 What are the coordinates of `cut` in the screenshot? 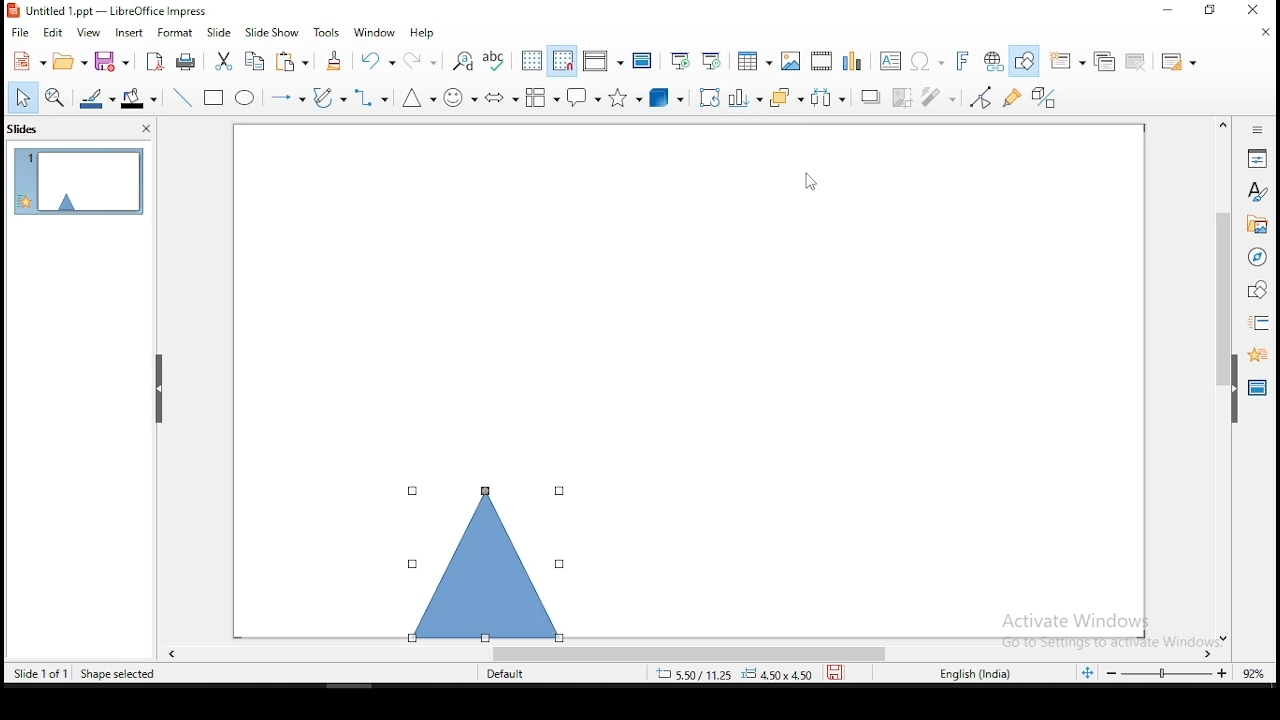 It's located at (225, 62).